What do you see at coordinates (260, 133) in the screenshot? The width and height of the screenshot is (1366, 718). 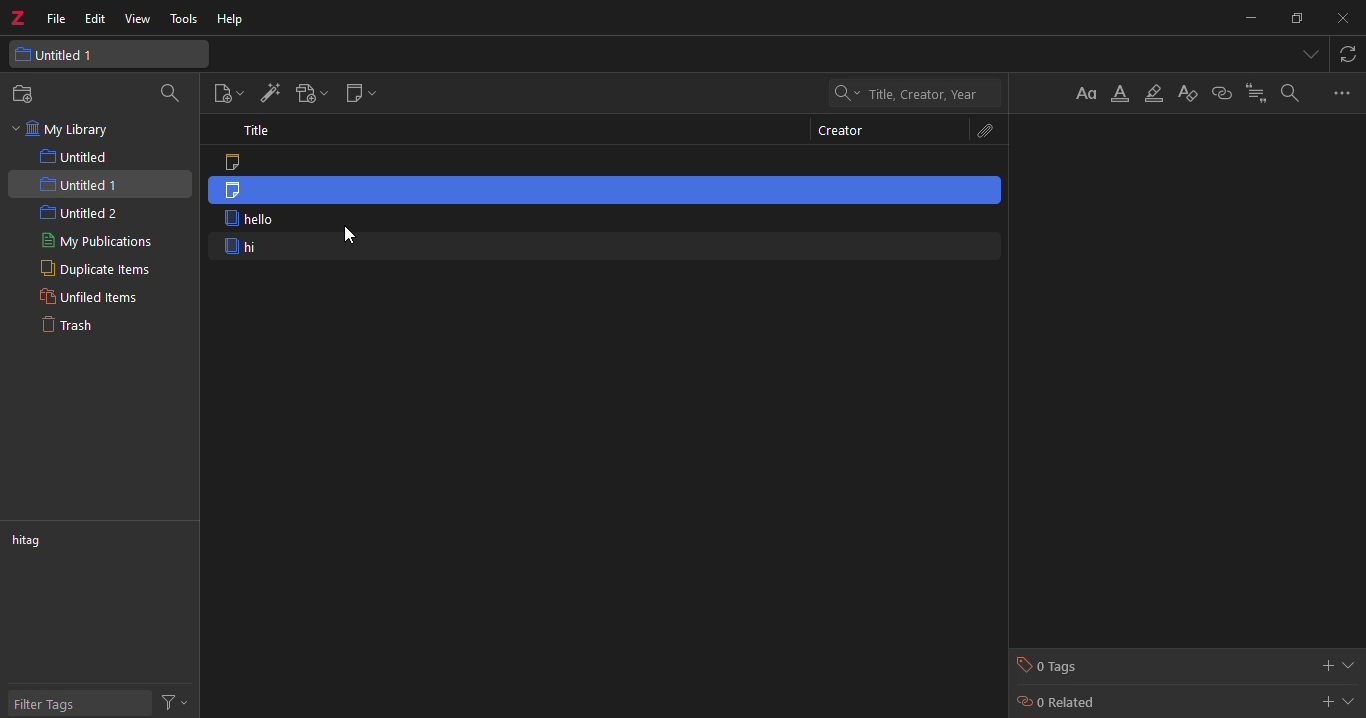 I see `title` at bounding box center [260, 133].